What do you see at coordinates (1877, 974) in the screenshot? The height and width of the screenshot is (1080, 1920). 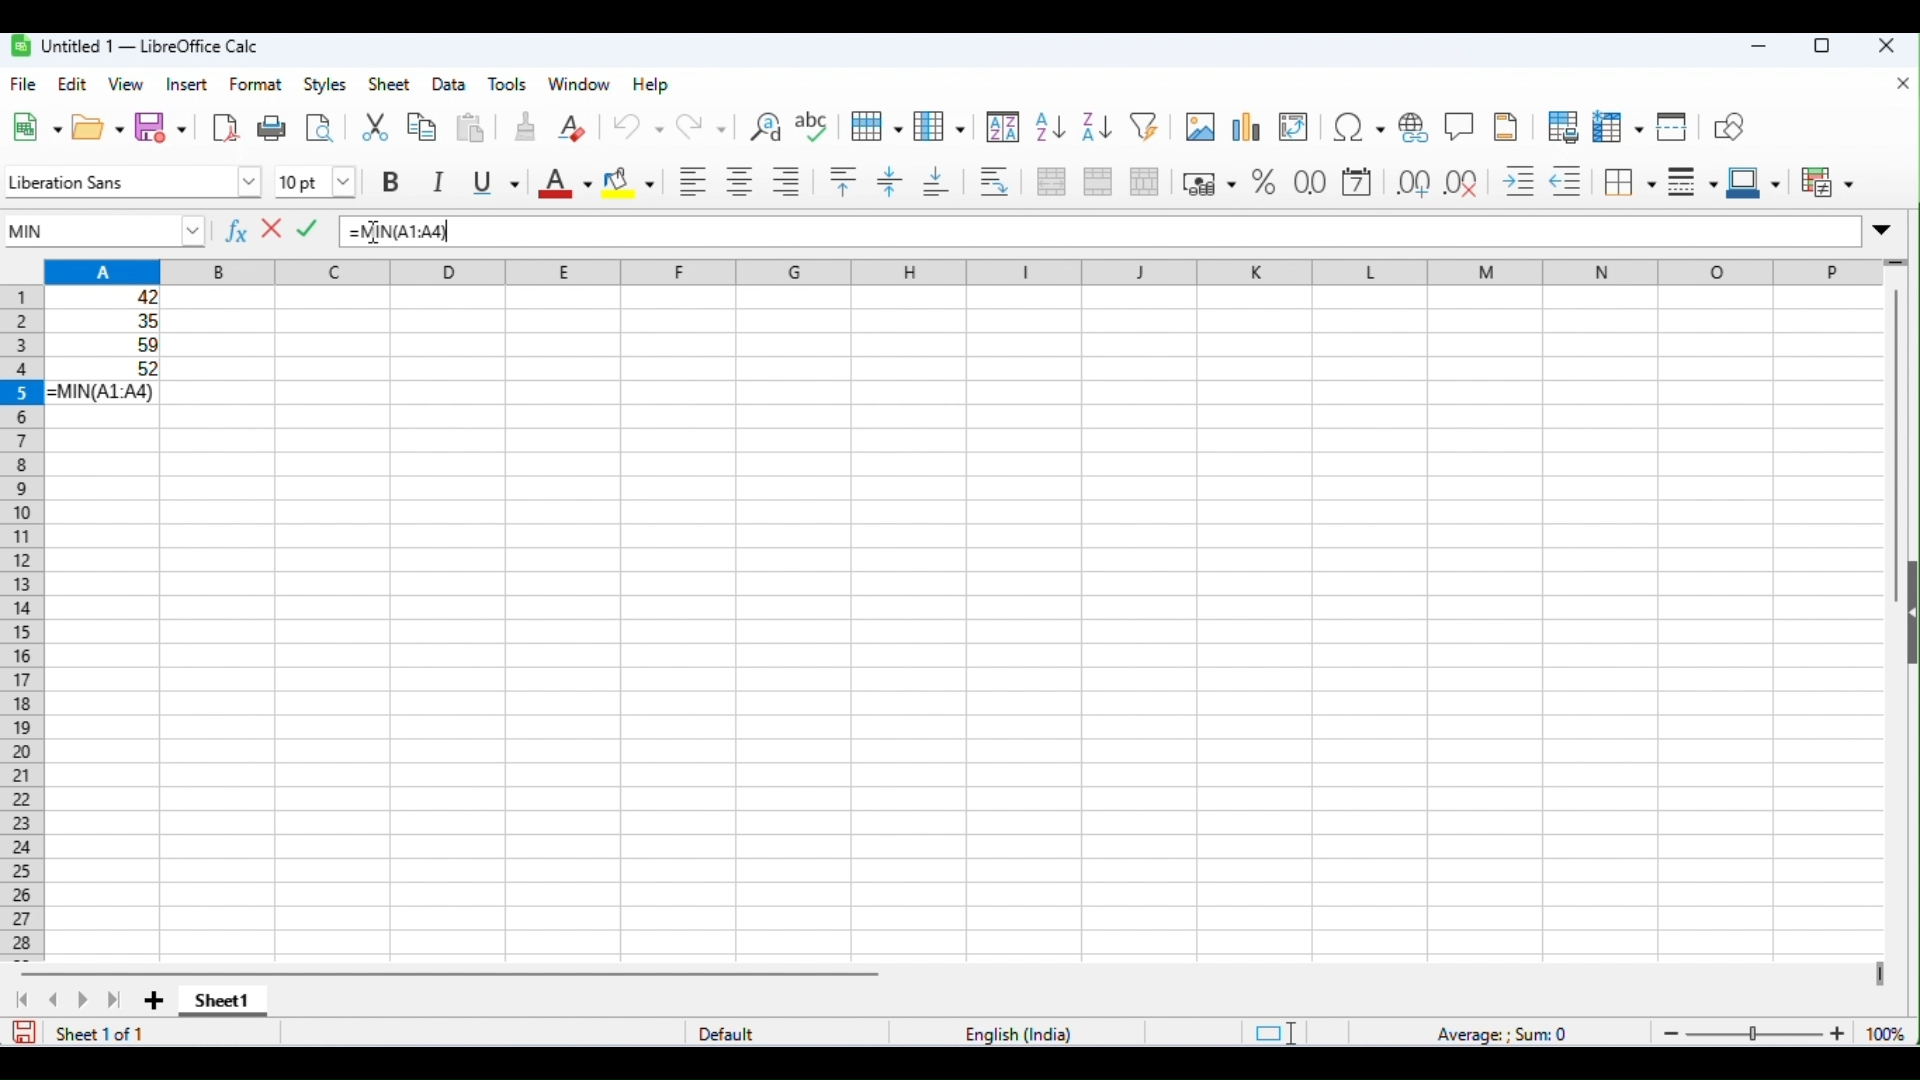 I see `drag to view next columns` at bounding box center [1877, 974].